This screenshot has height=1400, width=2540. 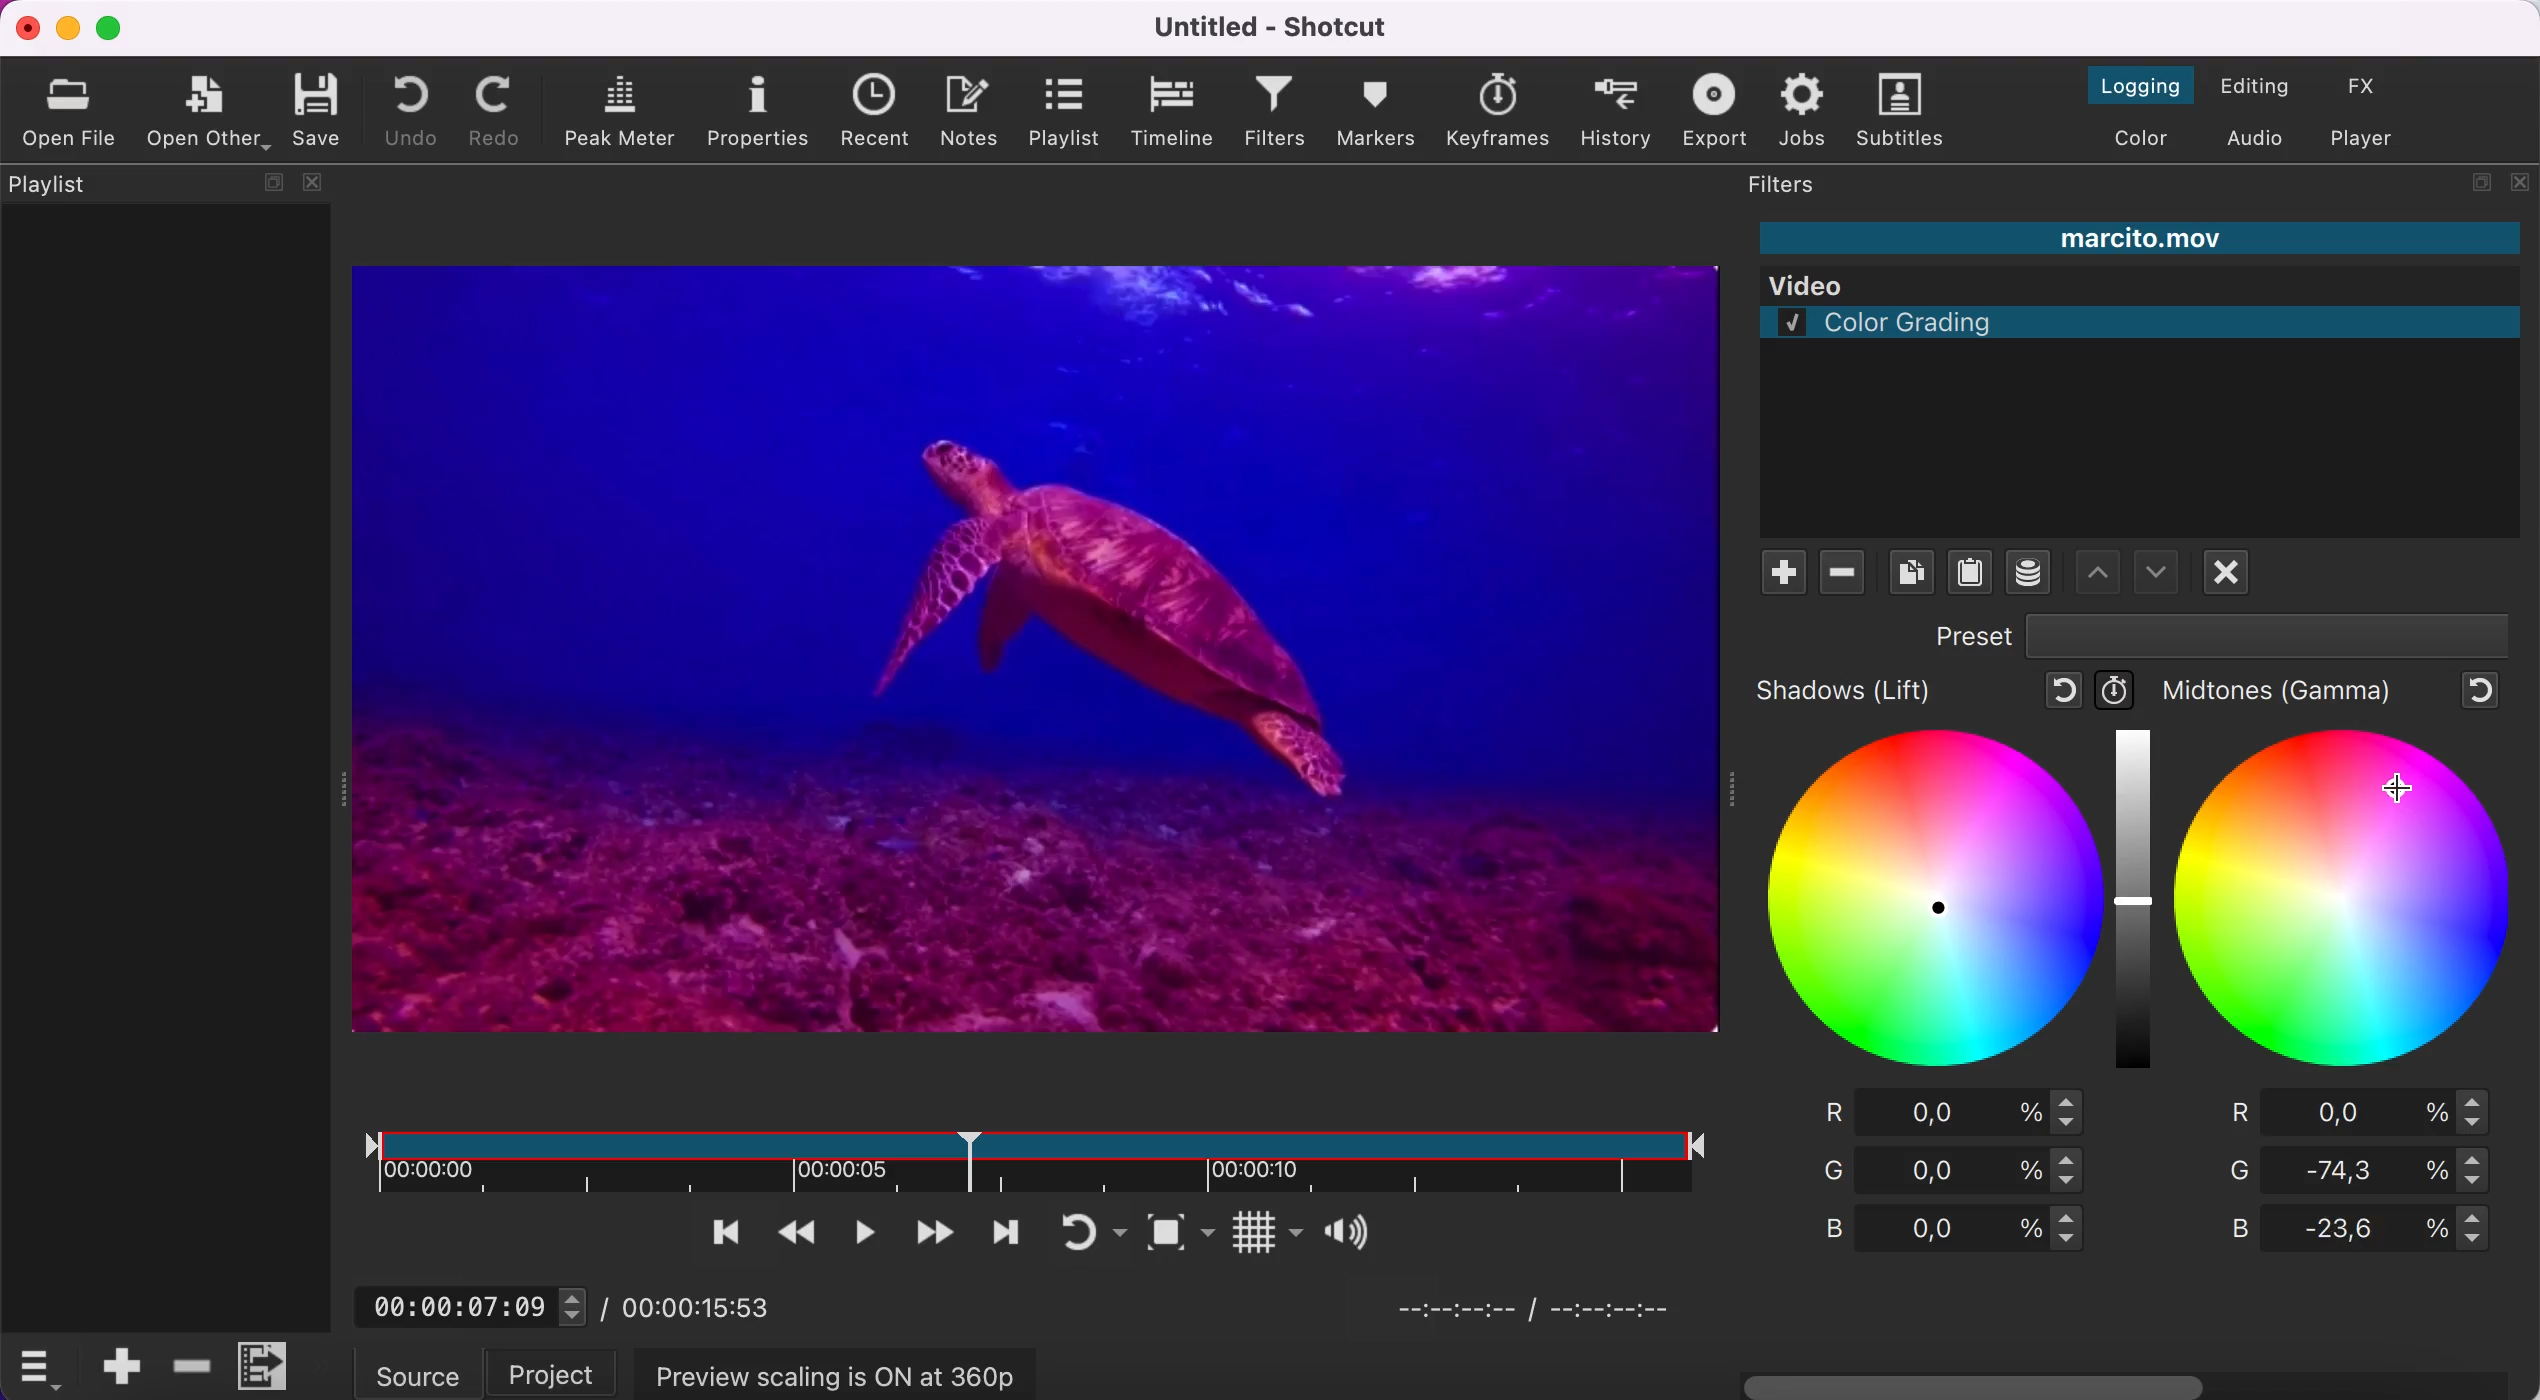 I want to click on shadows figure, so click(x=1919, y=898).